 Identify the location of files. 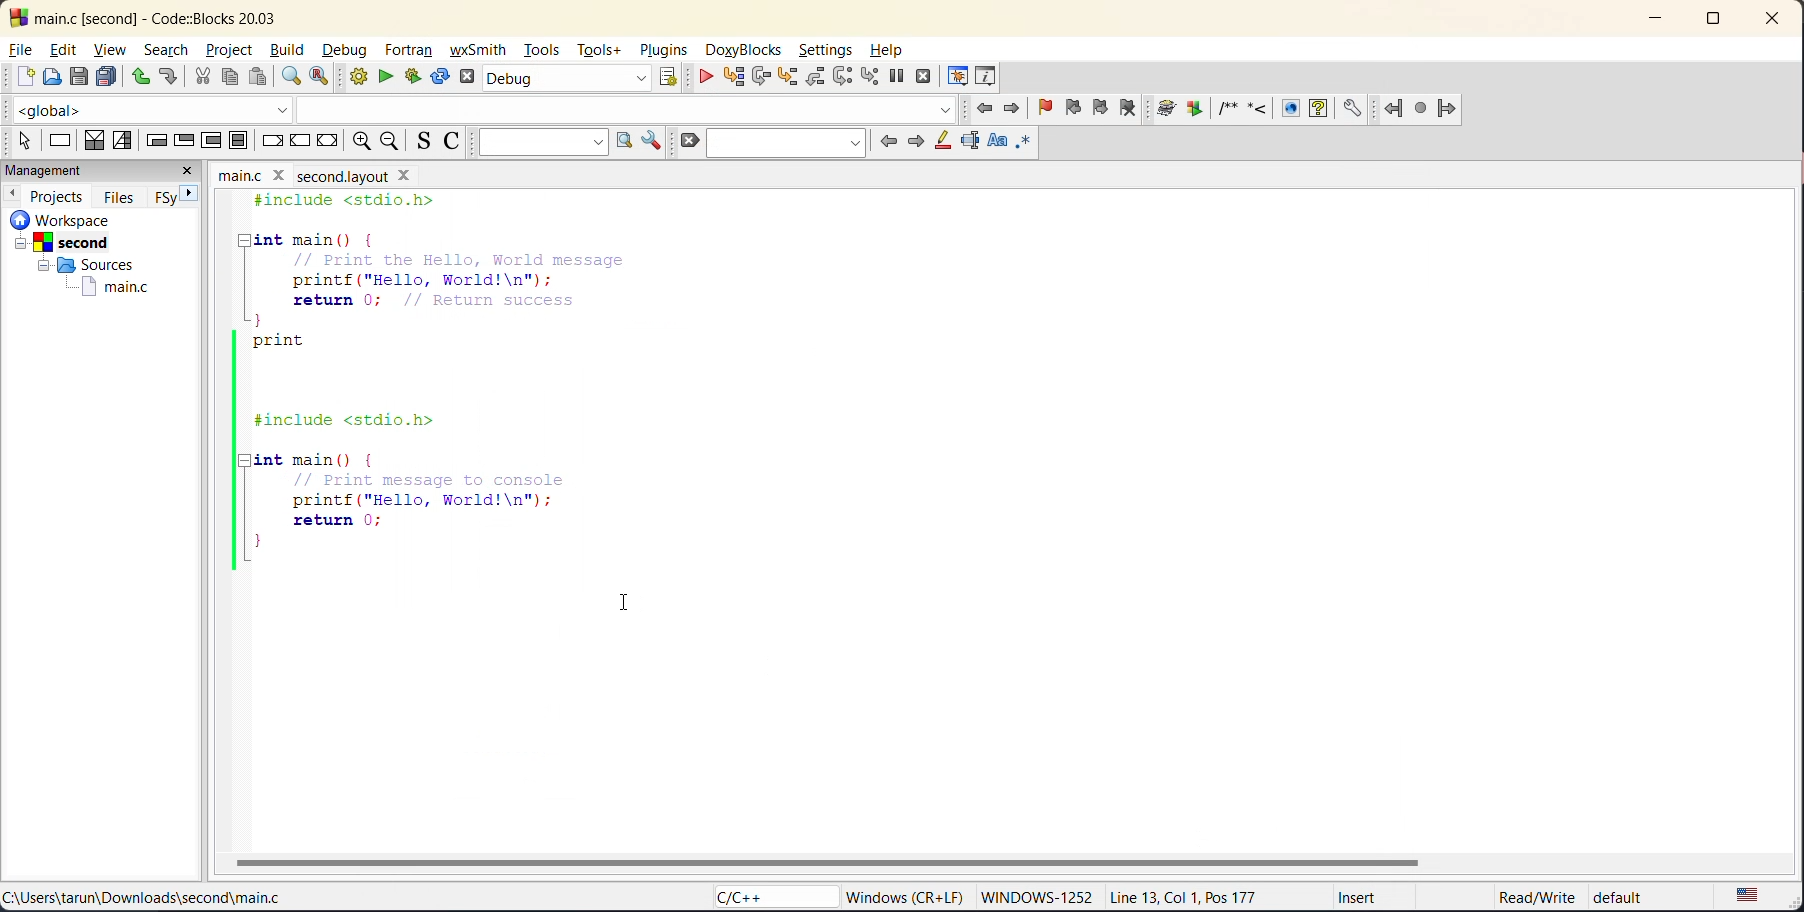
(121, 195).